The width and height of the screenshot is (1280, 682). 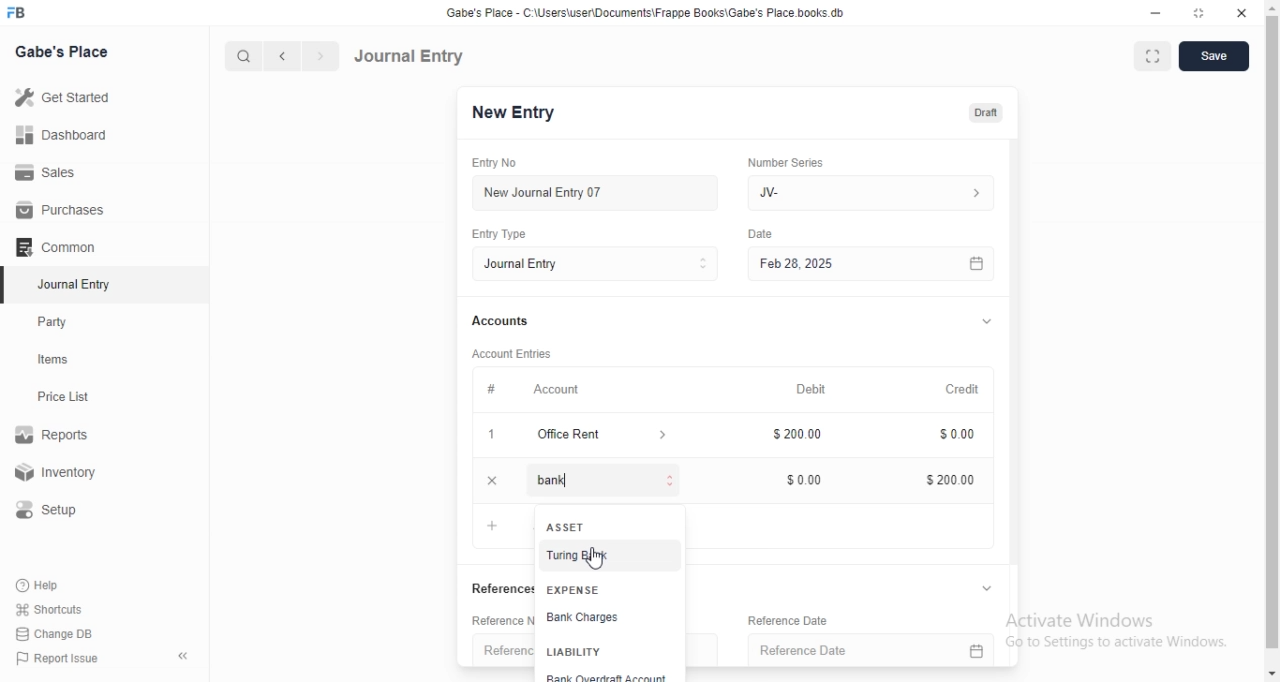 What do you see at coordinates (61, 360) in the screenshot?
I see `tems` at bounding box center [61, 360].